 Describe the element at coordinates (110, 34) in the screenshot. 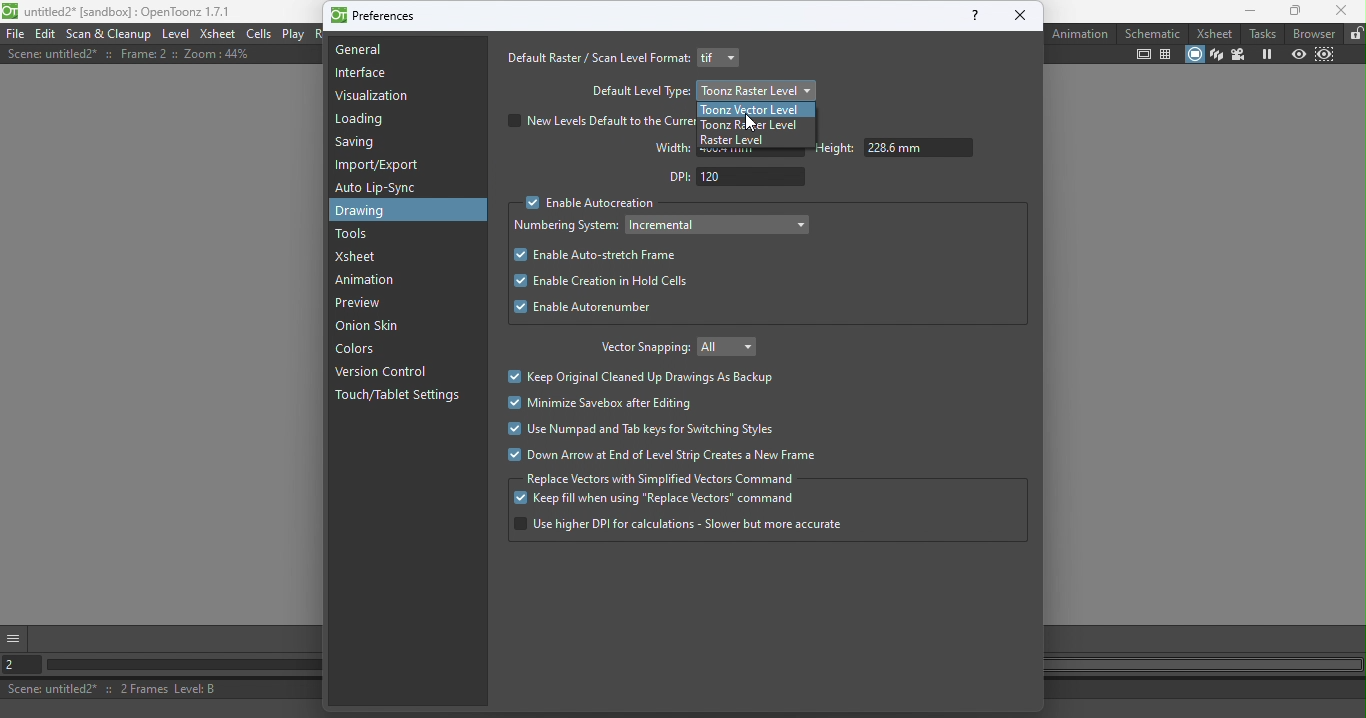

I see `Scan & Cleanup` at that location.